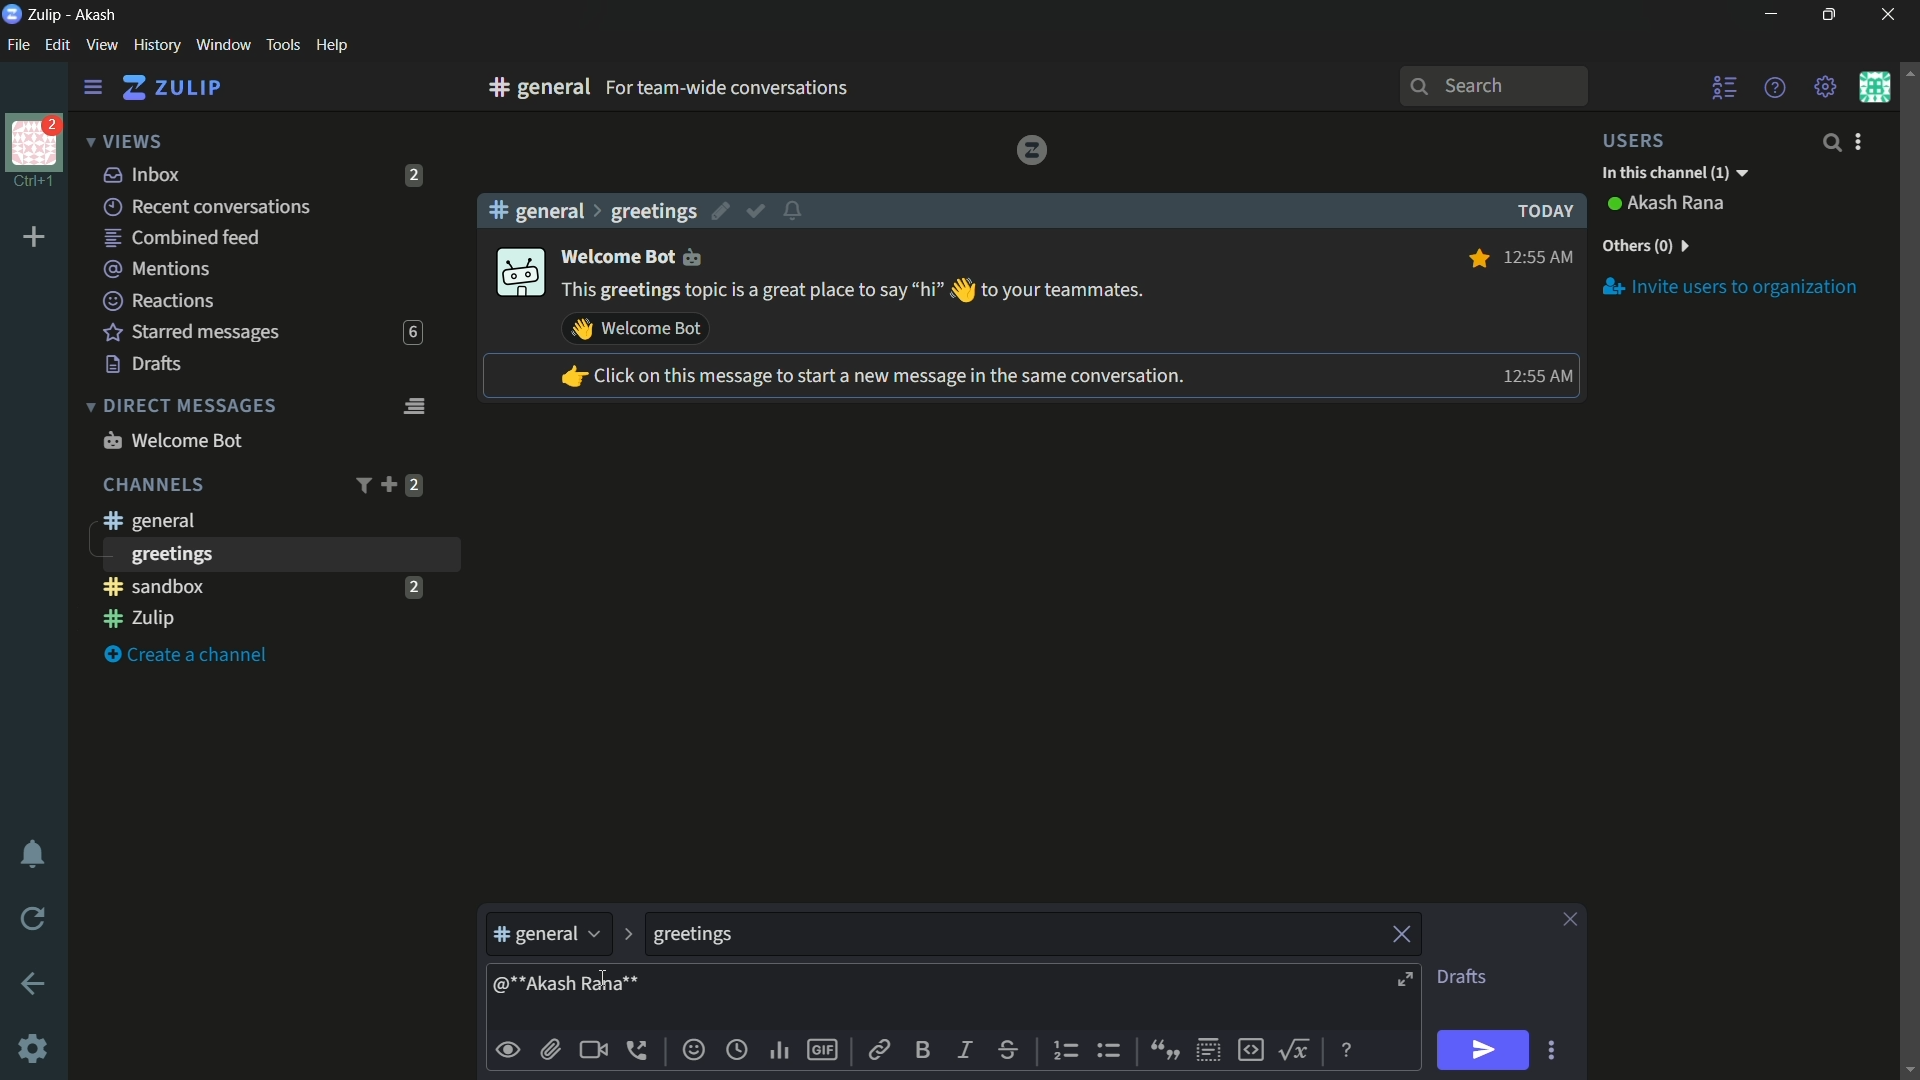 Image resolution: width=1920 pixels, height=1080 pixels. Describe the element at coordinates (1874, 87) in the screenshot. I see `personal menu` at that location.